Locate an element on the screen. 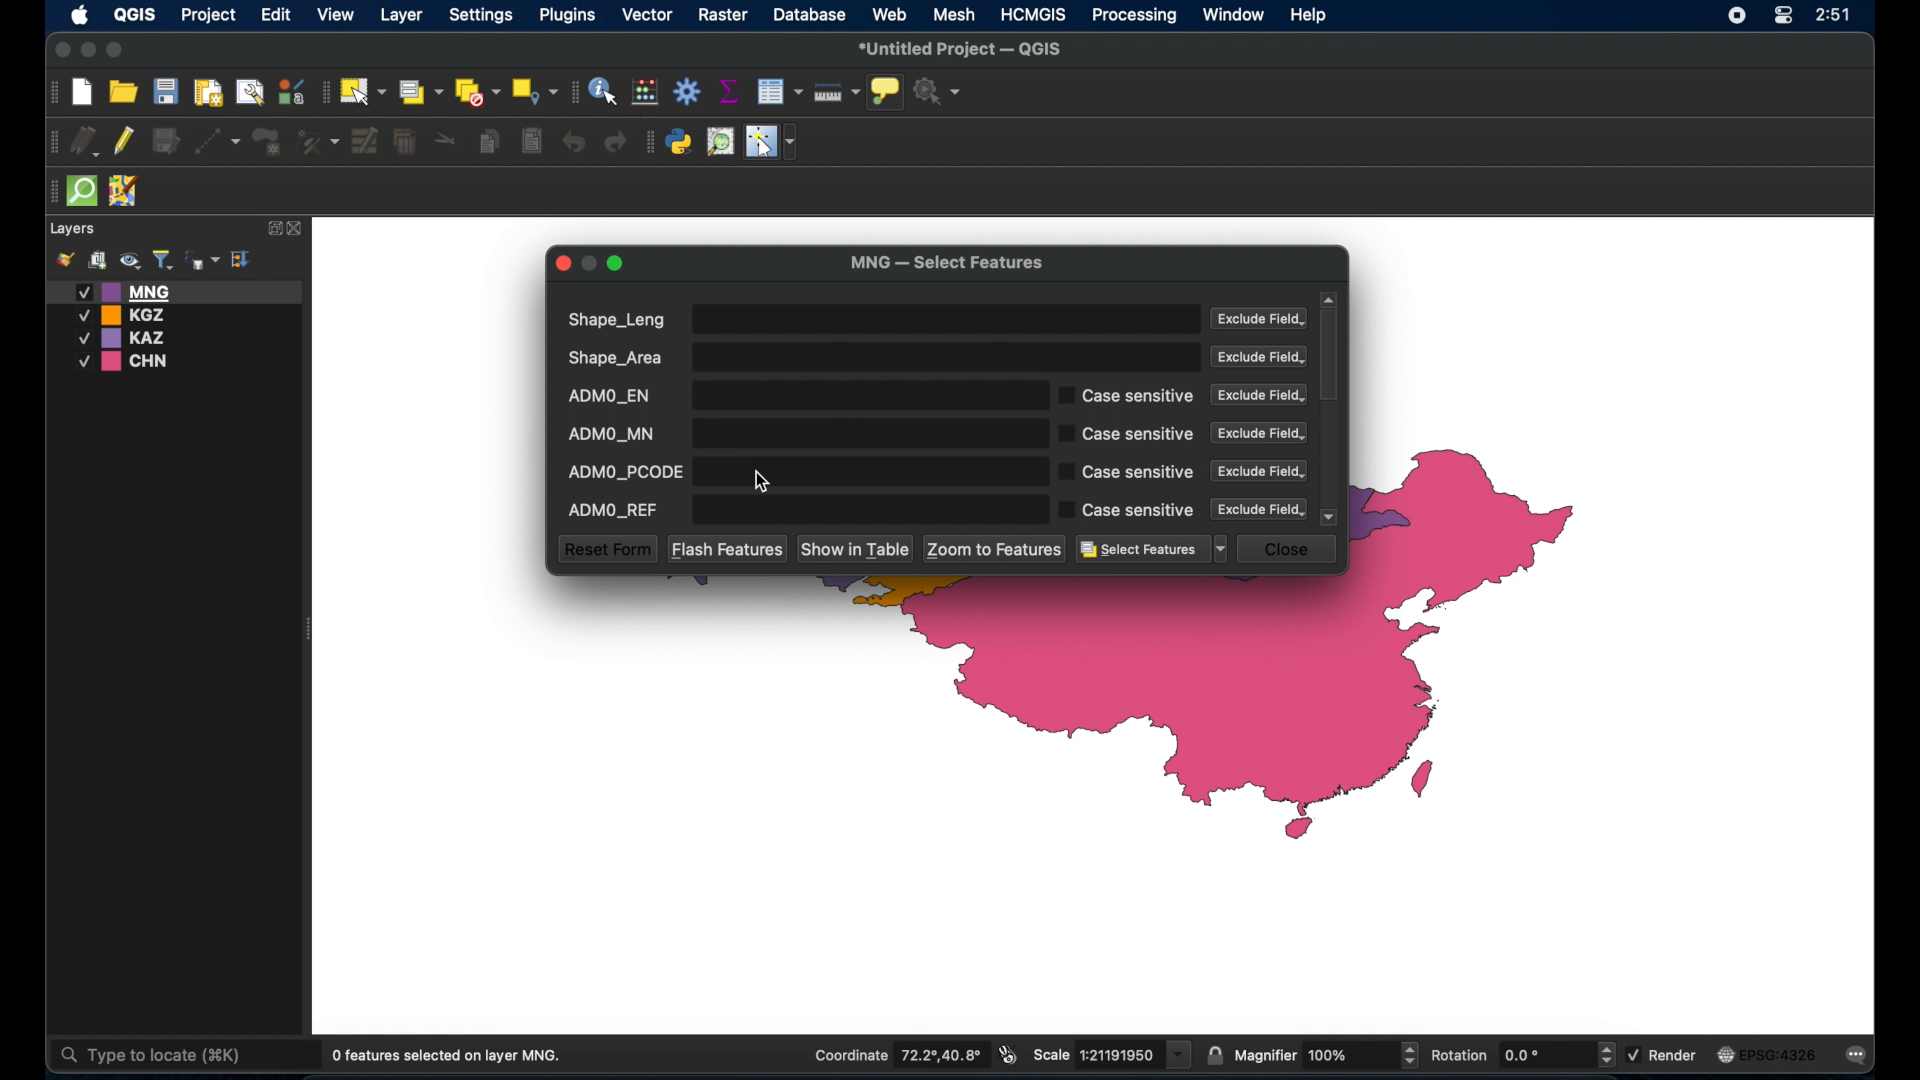 This screenshot has height=1080, width=1920. no action selected  is located at coordinates (939, 91).